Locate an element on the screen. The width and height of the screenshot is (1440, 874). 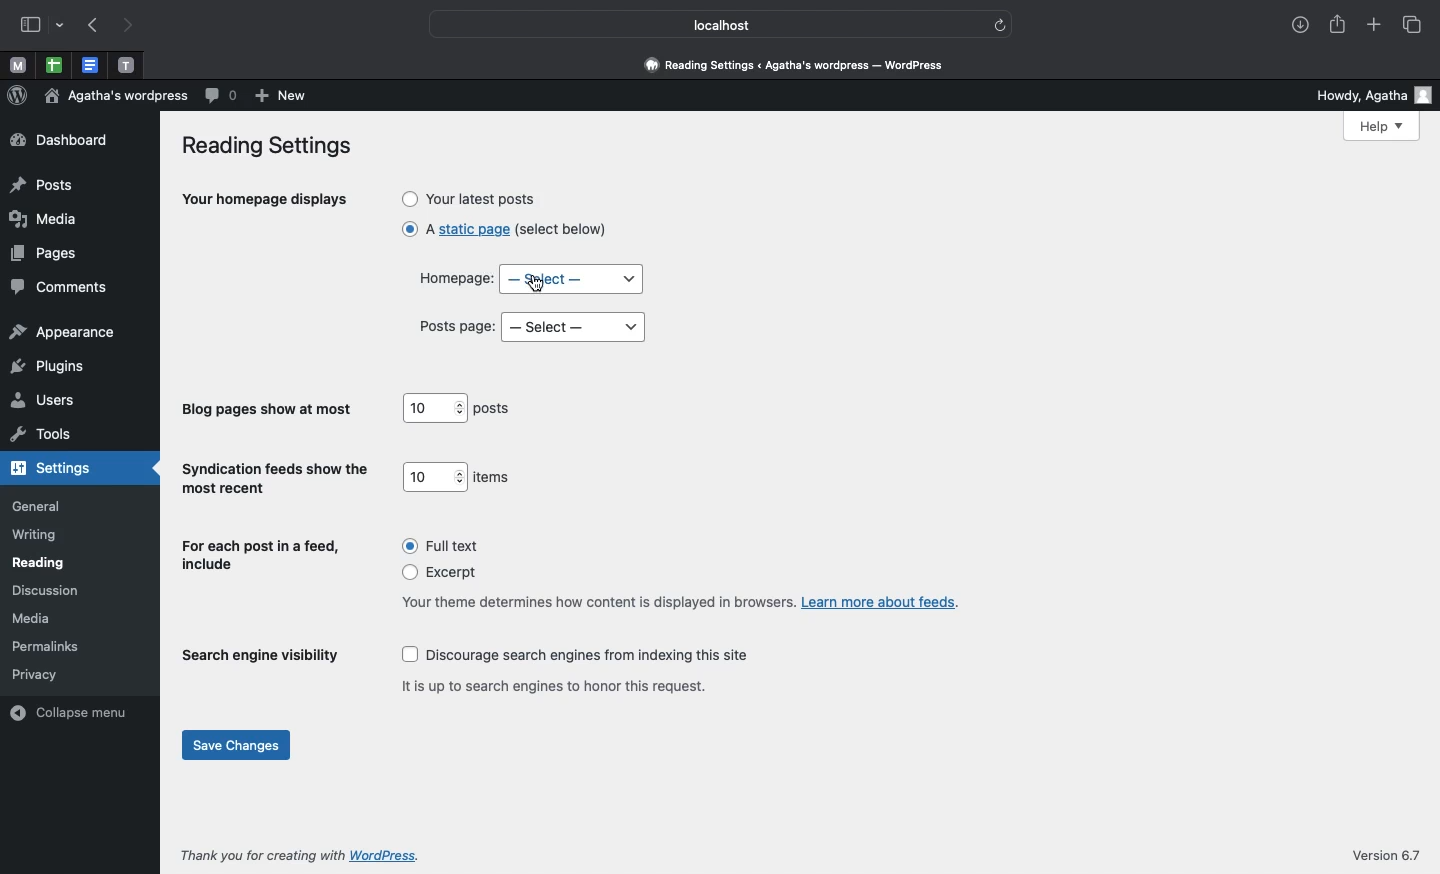
Sidebar is located at coordinates (29, 23).